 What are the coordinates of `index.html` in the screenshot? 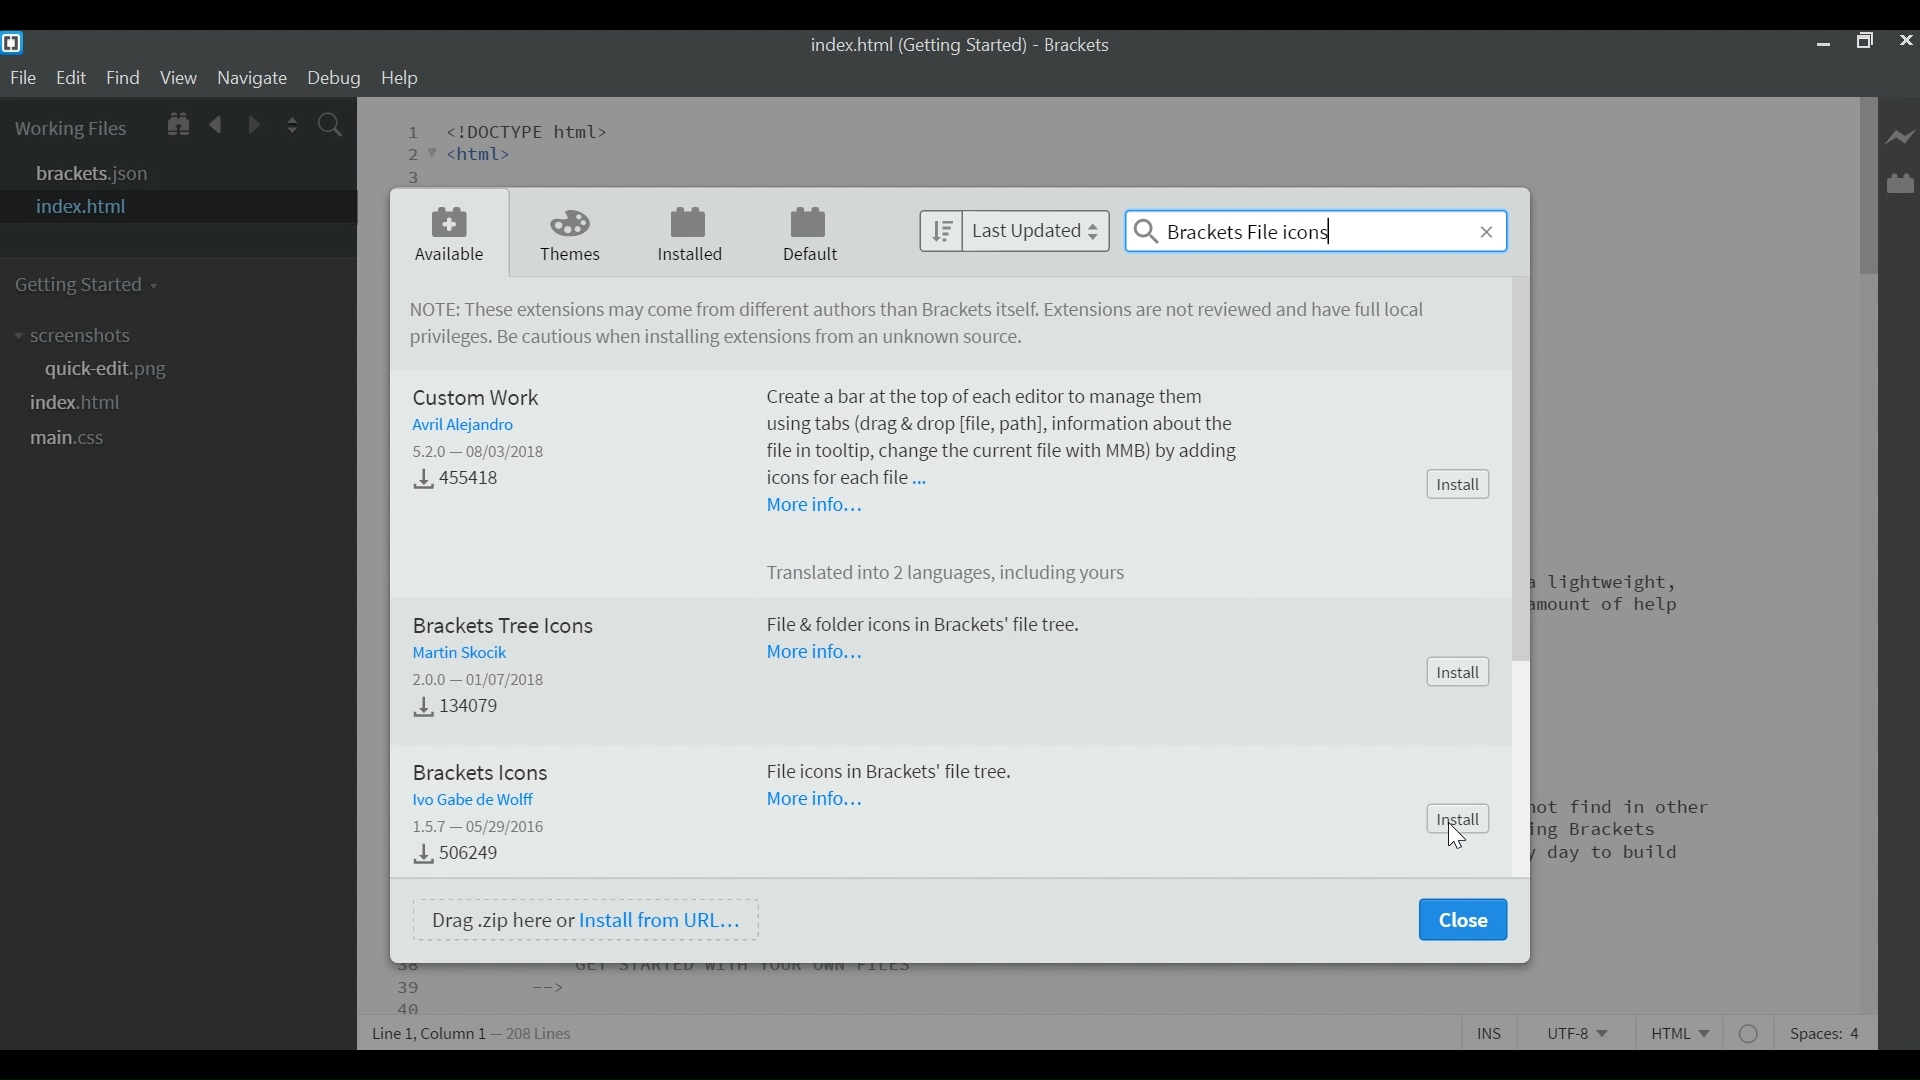 It's located at (173, 206).